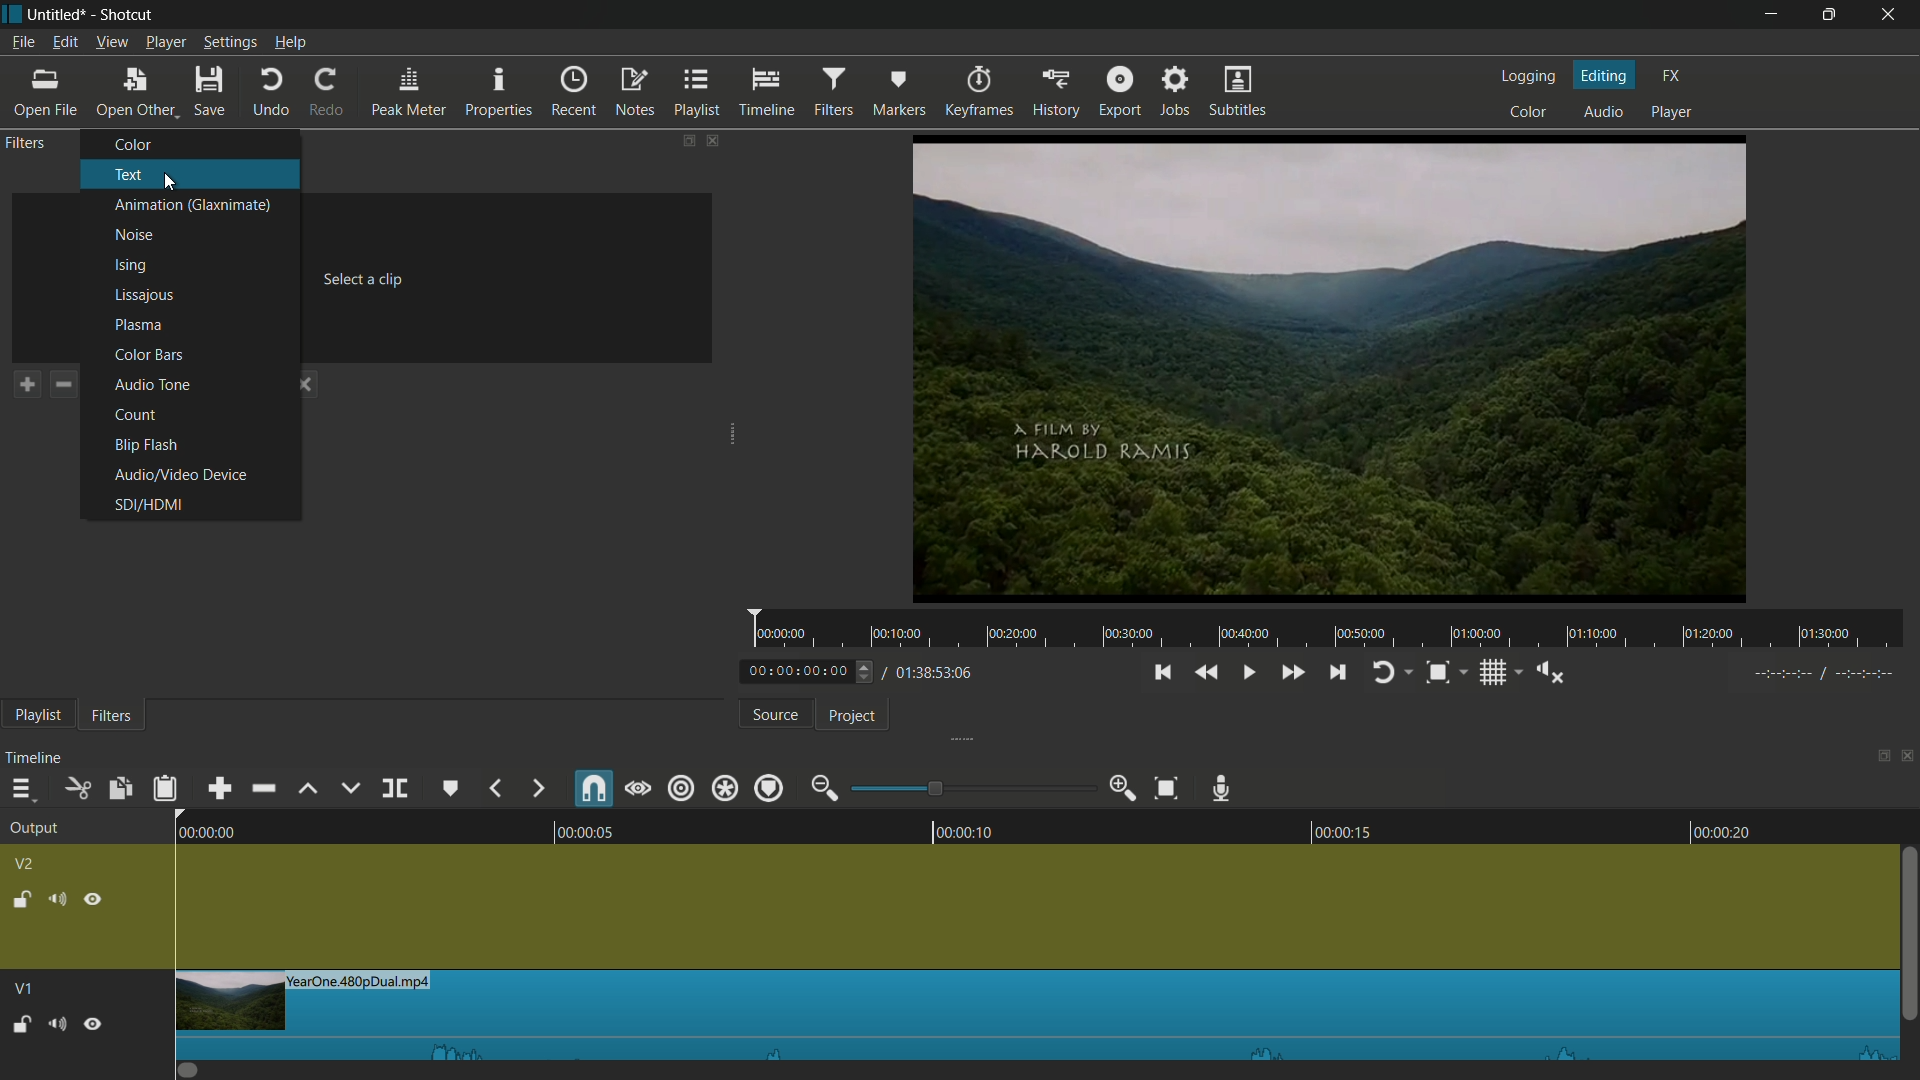  I want to click on imported file in timeline, so click(1037, 1015).